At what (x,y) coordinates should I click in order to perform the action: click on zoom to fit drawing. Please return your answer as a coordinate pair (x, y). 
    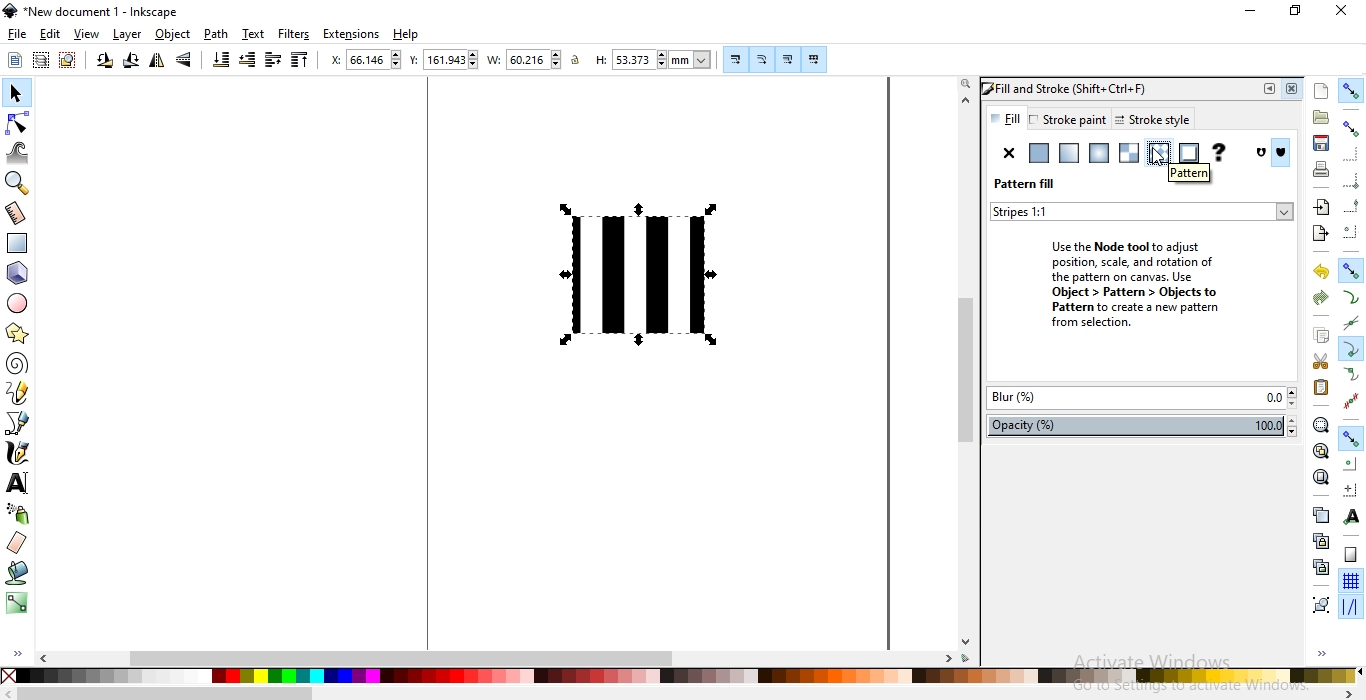
    Looking at the image, I should click on (1319, 451).